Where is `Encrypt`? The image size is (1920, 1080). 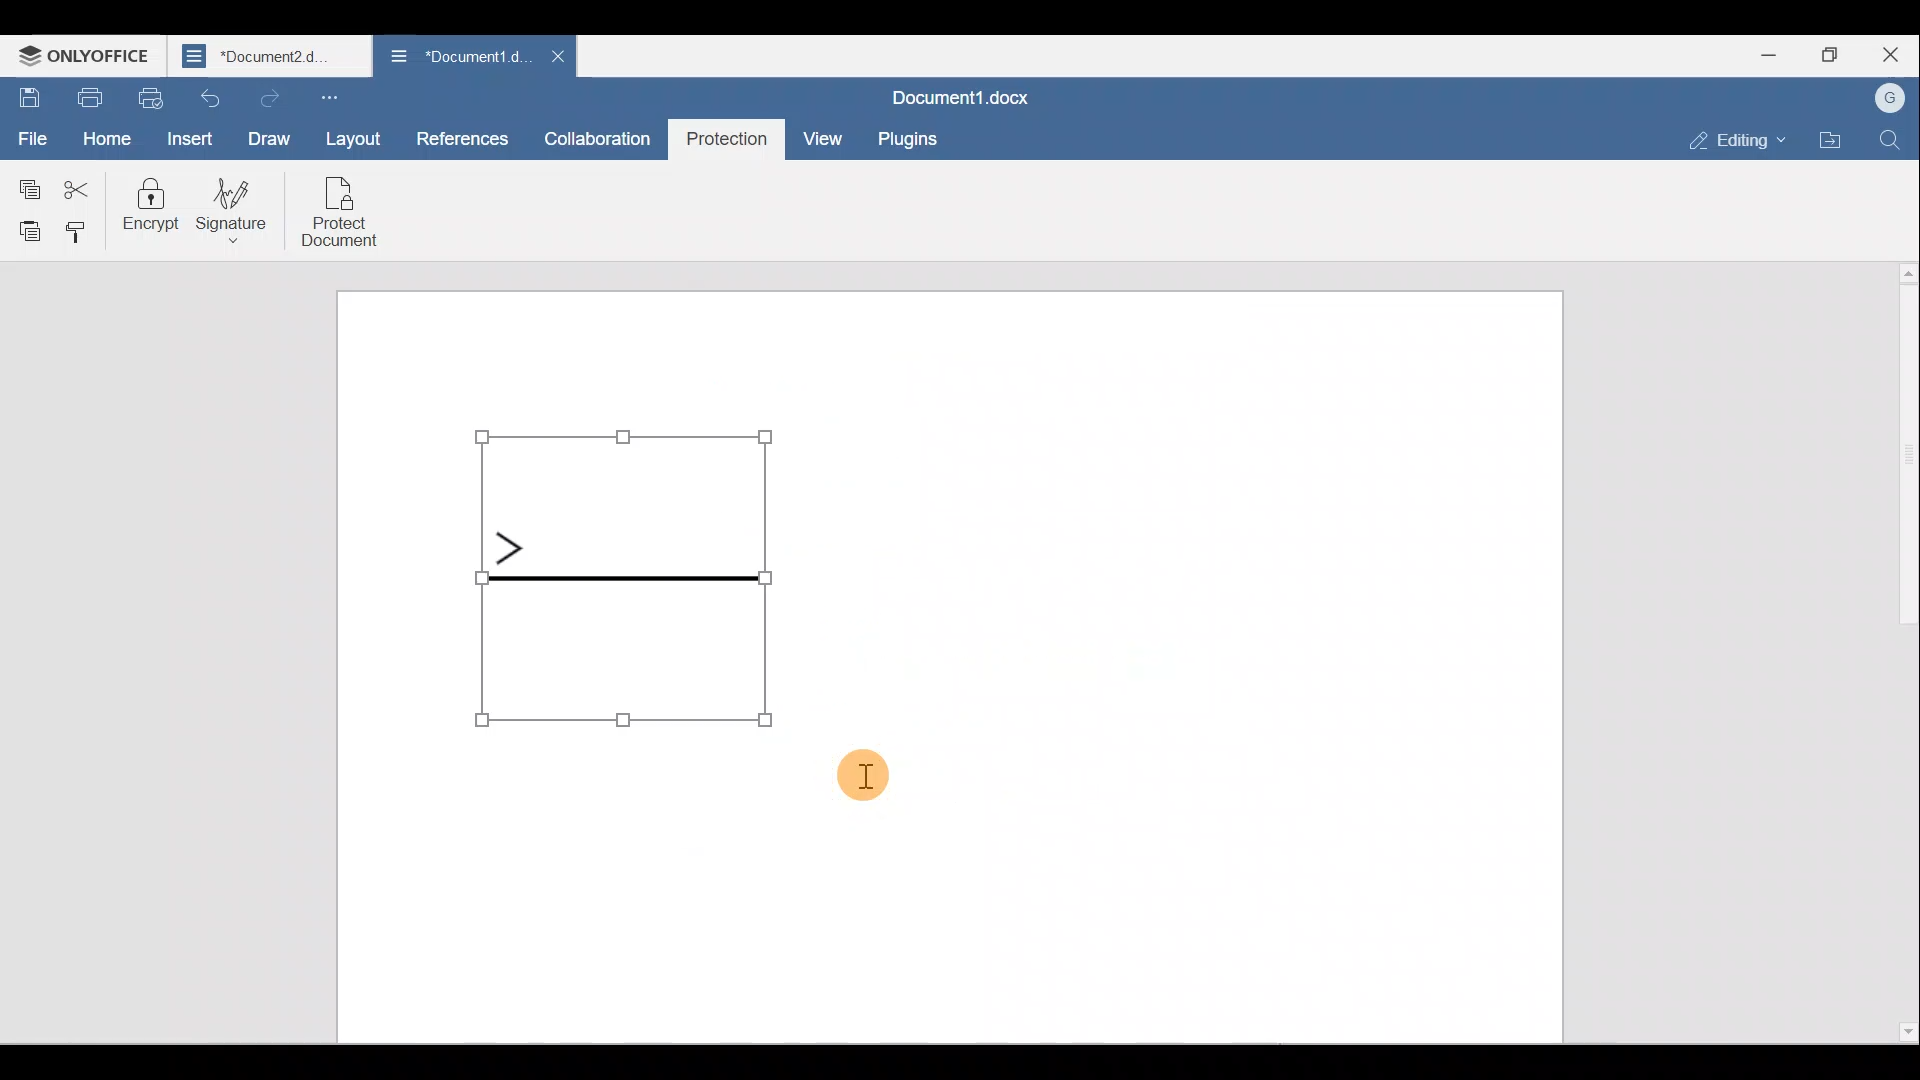 Encrypt is located at coordinates (154, 210).